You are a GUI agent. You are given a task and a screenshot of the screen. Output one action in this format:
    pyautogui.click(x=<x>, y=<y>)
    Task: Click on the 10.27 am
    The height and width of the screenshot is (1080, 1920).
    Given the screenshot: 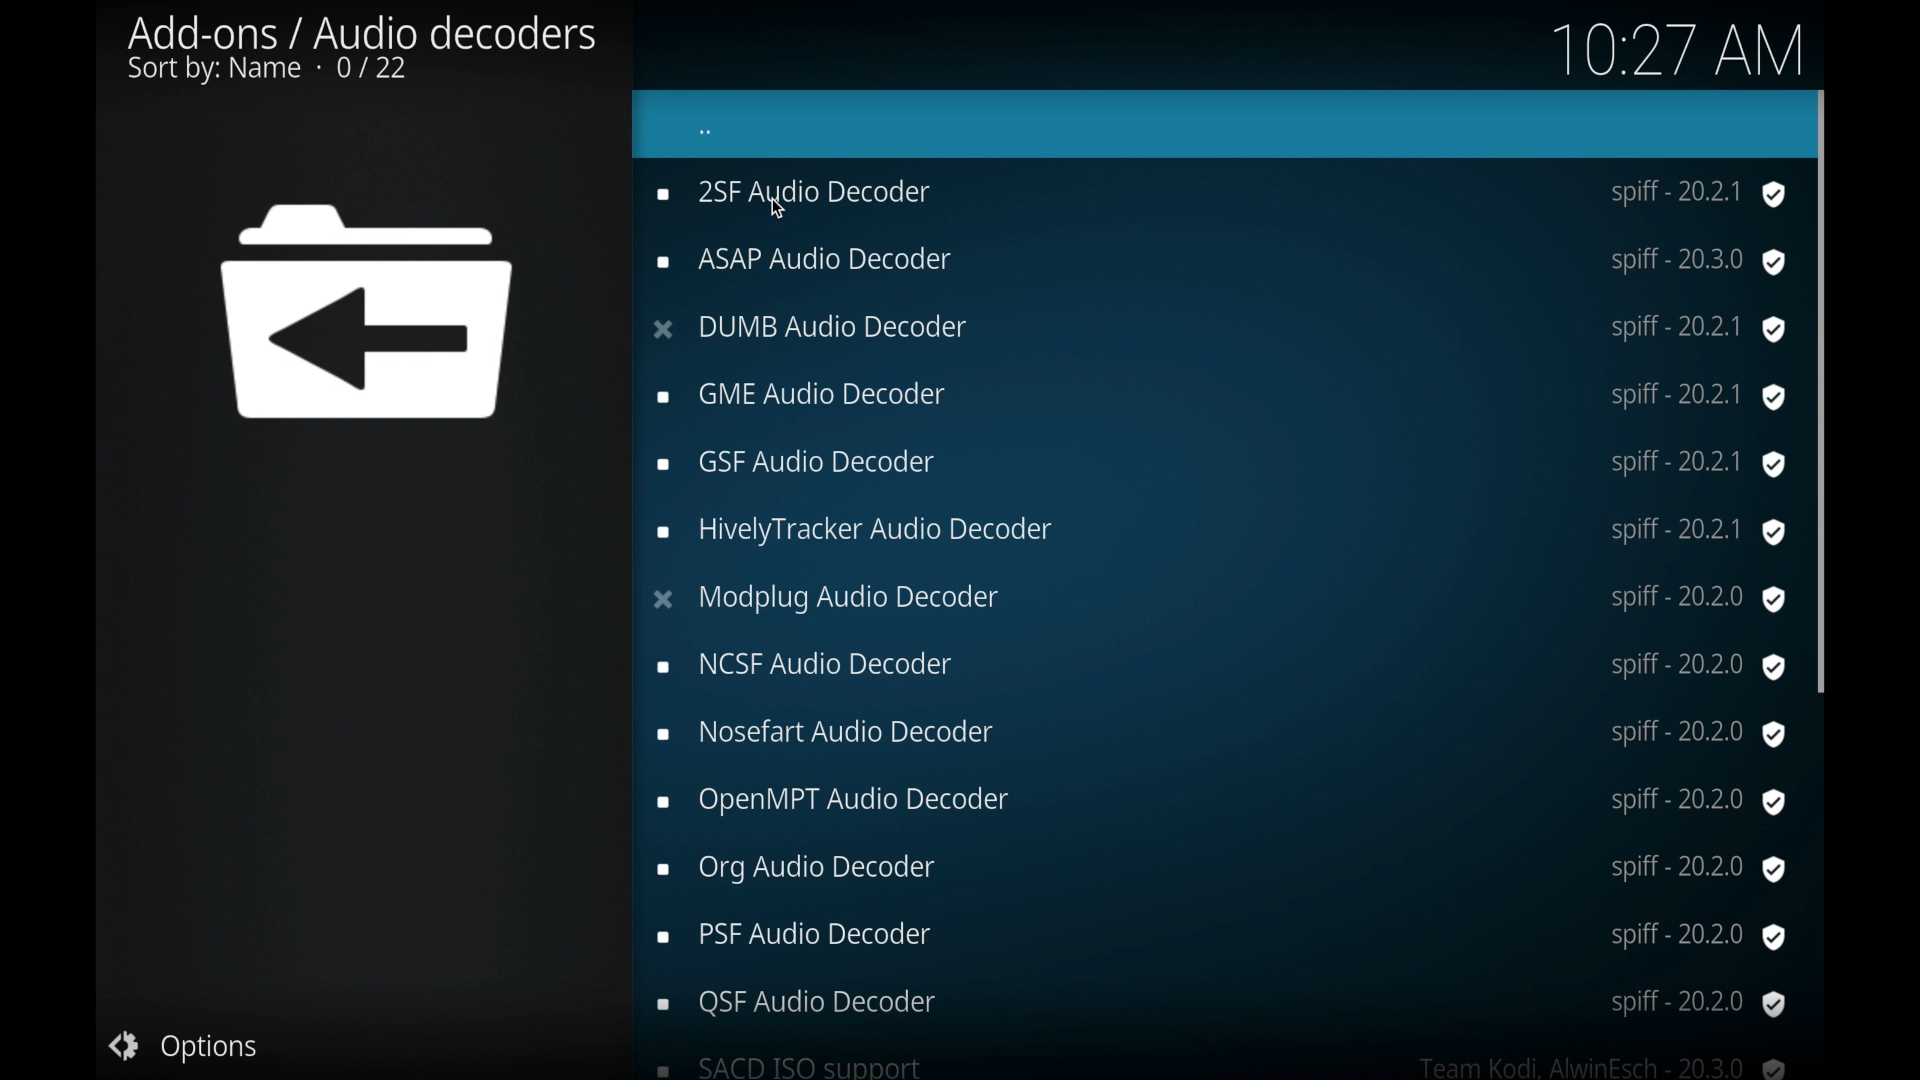 What is the action you would take?
    pyautogui.click(x=1672, y=48)
    